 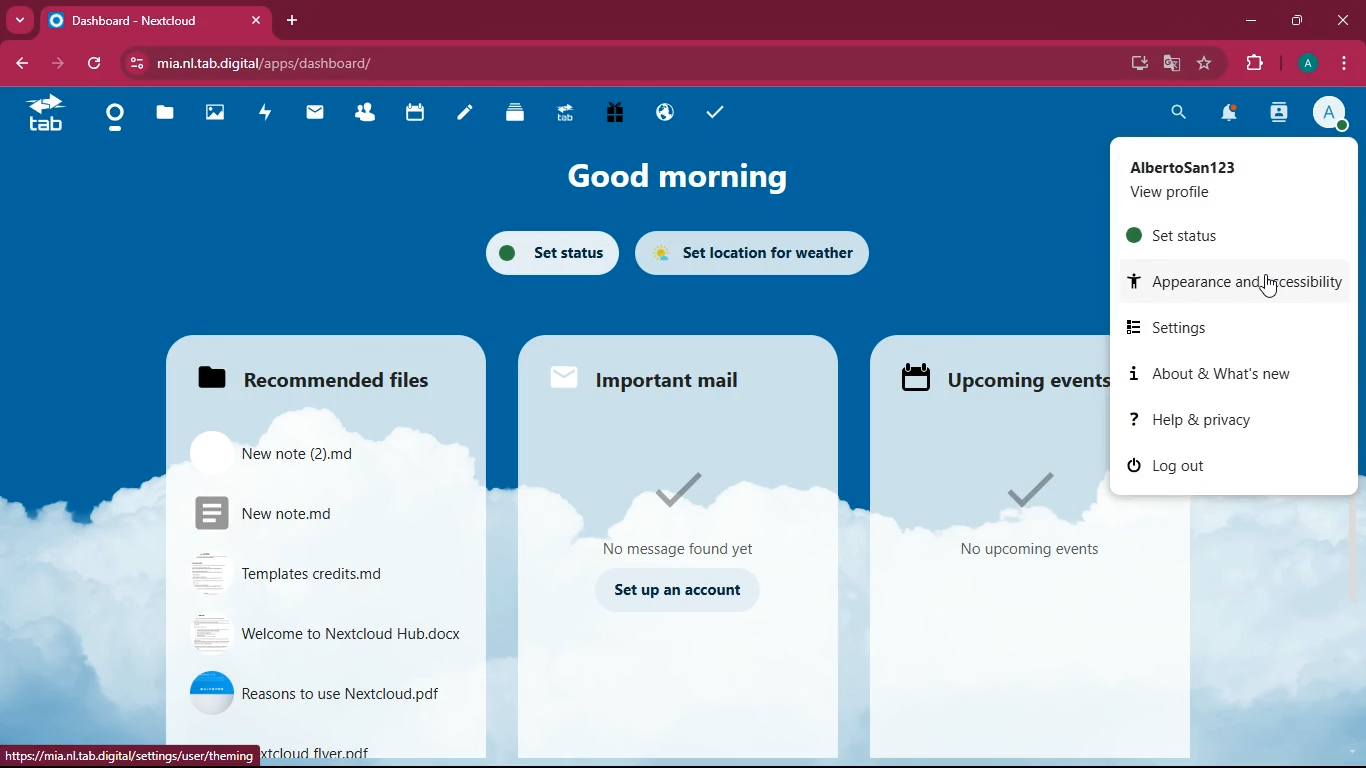 What do you see at coordinates (143, 20) in the screenshot?
I see `tab` at bounding box center [143, 20].